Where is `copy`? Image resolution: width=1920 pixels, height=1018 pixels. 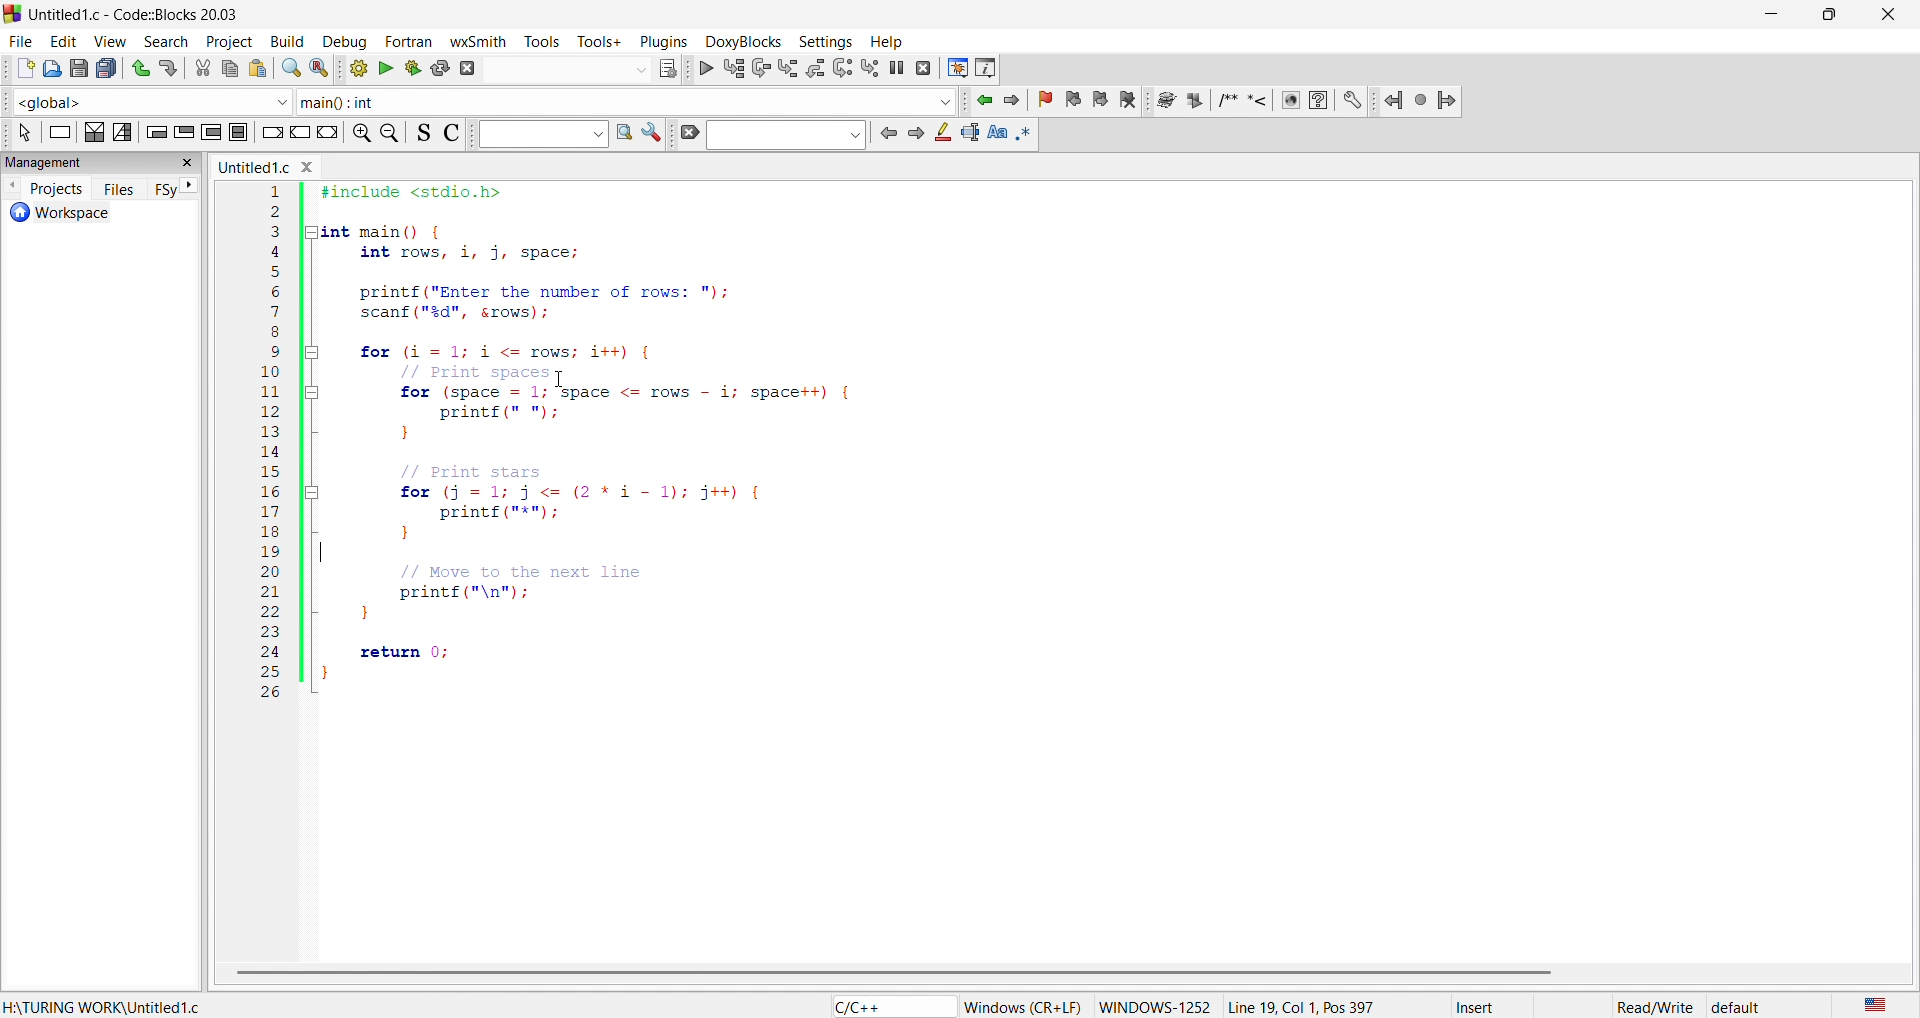
copy is located at coordinates (230, 69).